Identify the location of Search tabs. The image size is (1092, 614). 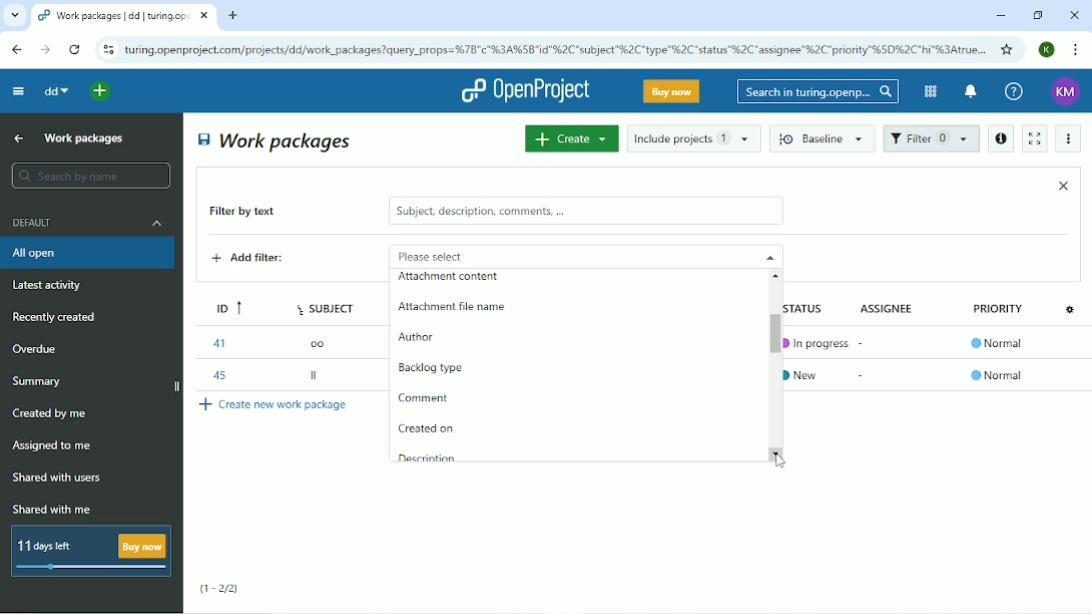
(15, 16).